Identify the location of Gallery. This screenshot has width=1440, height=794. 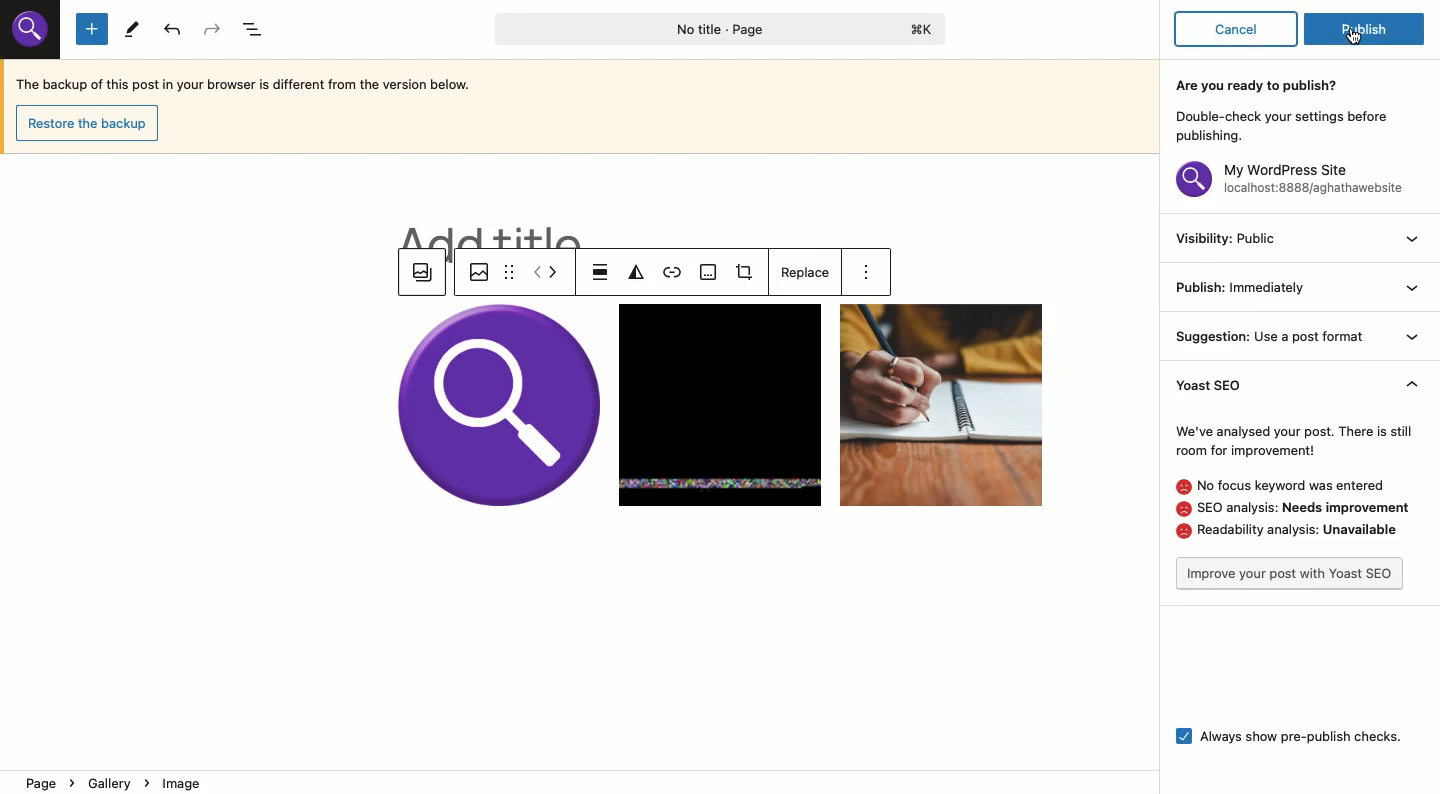
(721, 406).